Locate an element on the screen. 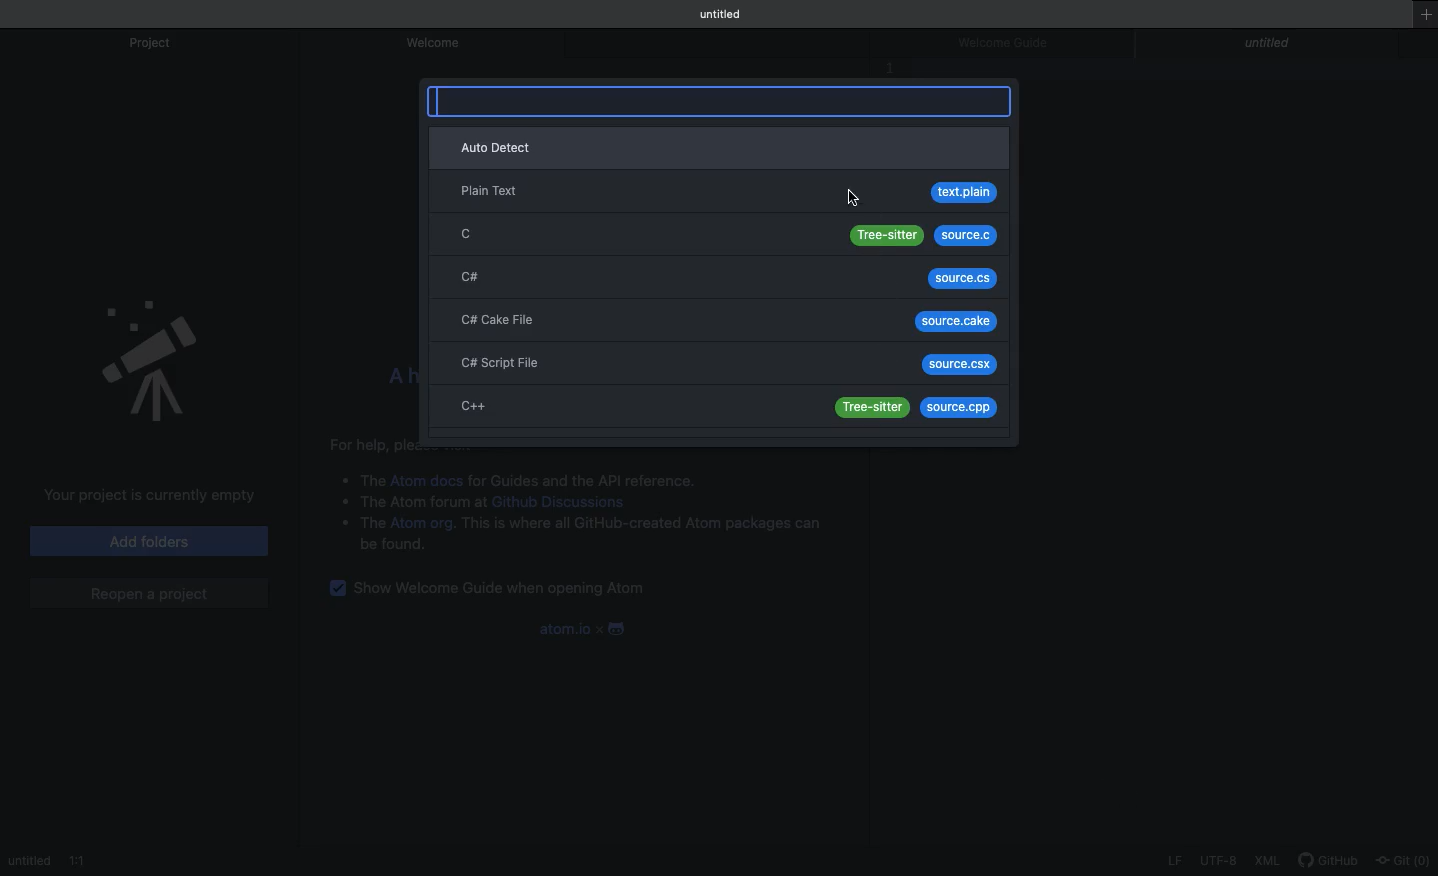  Welcome is located at coordinates (437, 46).